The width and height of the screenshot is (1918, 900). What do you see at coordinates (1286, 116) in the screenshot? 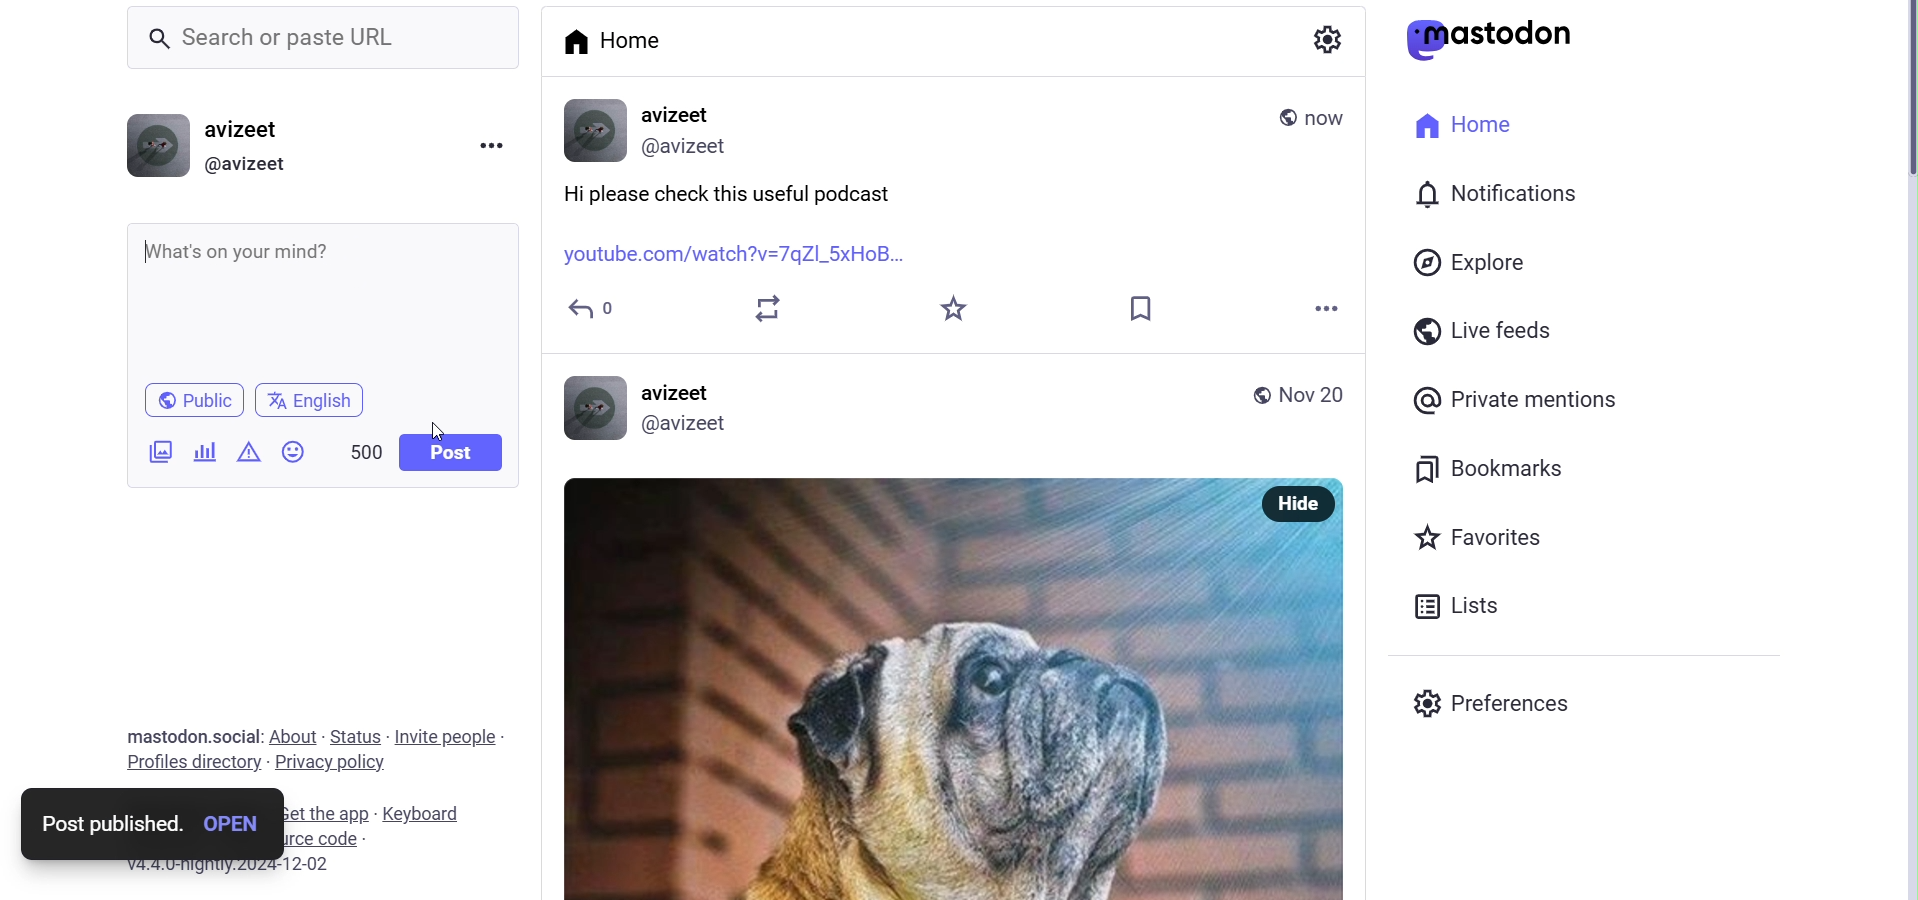
I see `public post` at bounding box center [1286, 116].